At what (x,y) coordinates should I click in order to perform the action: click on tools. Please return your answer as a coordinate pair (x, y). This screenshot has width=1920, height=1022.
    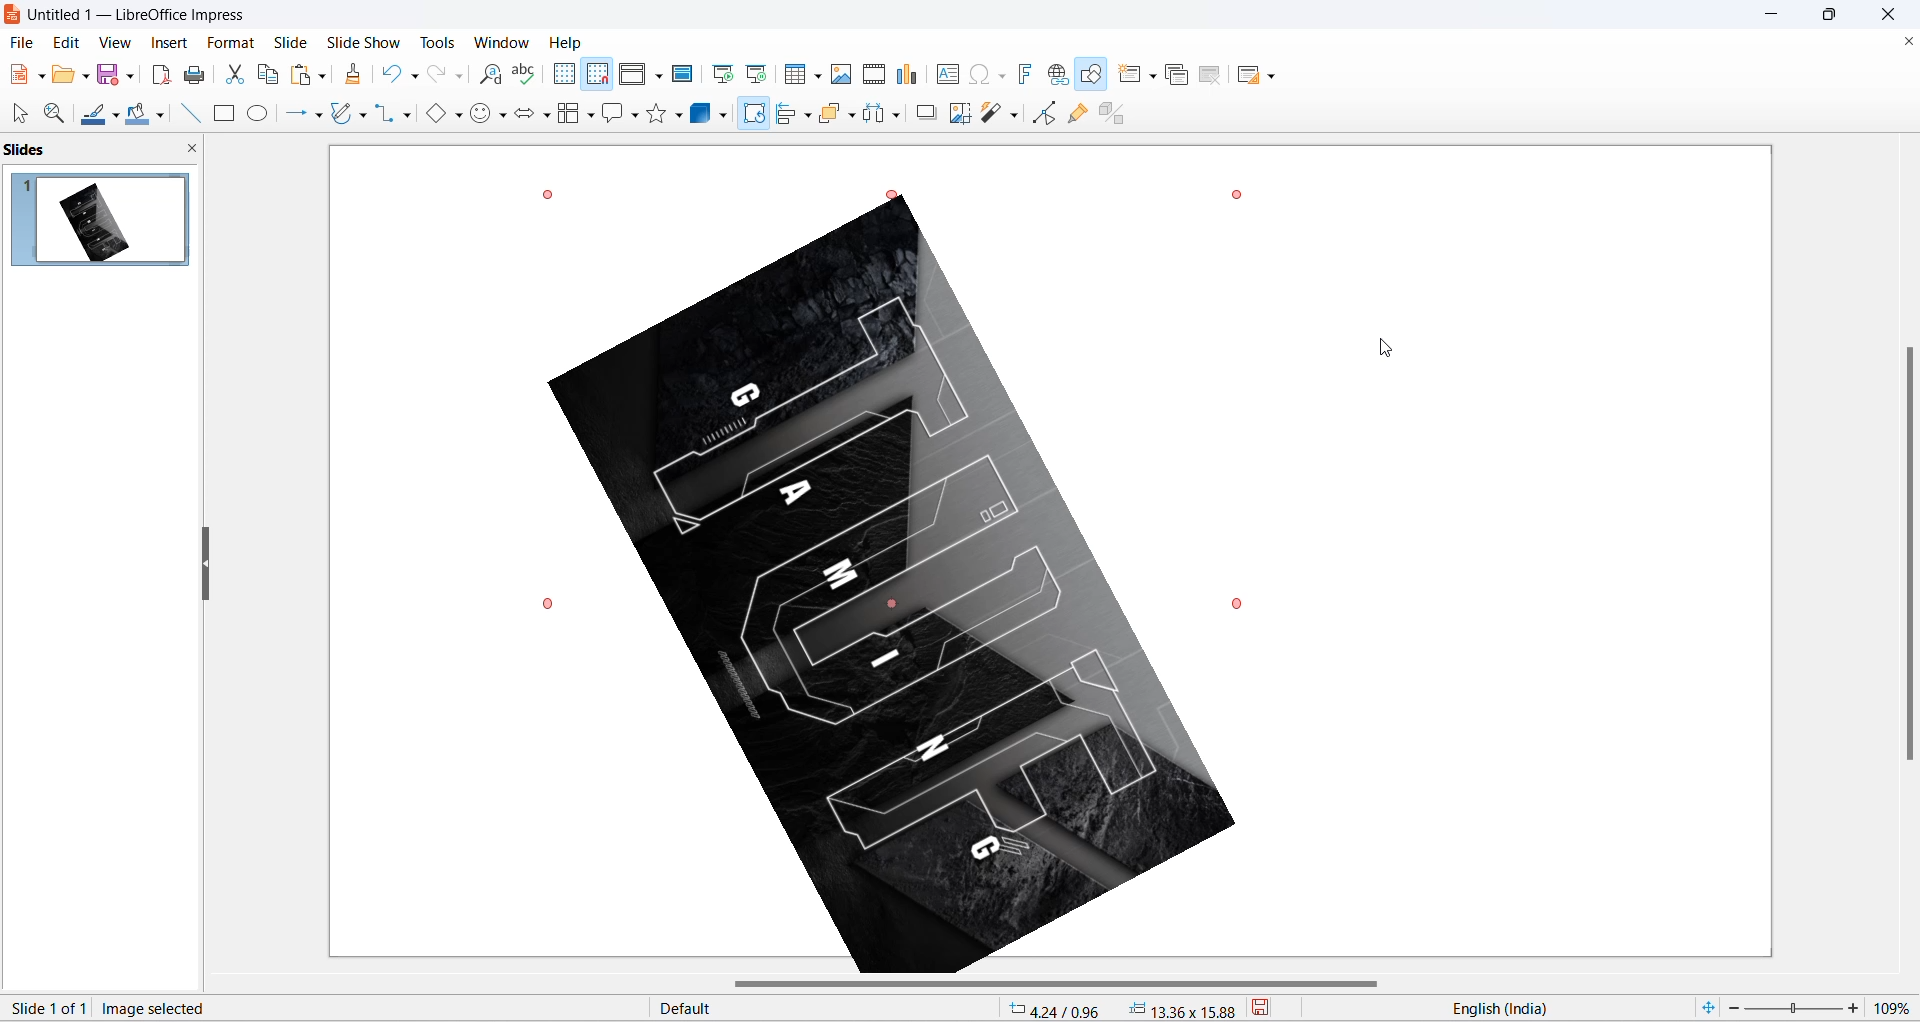
    Looking at the image, I should click on (445, 42).